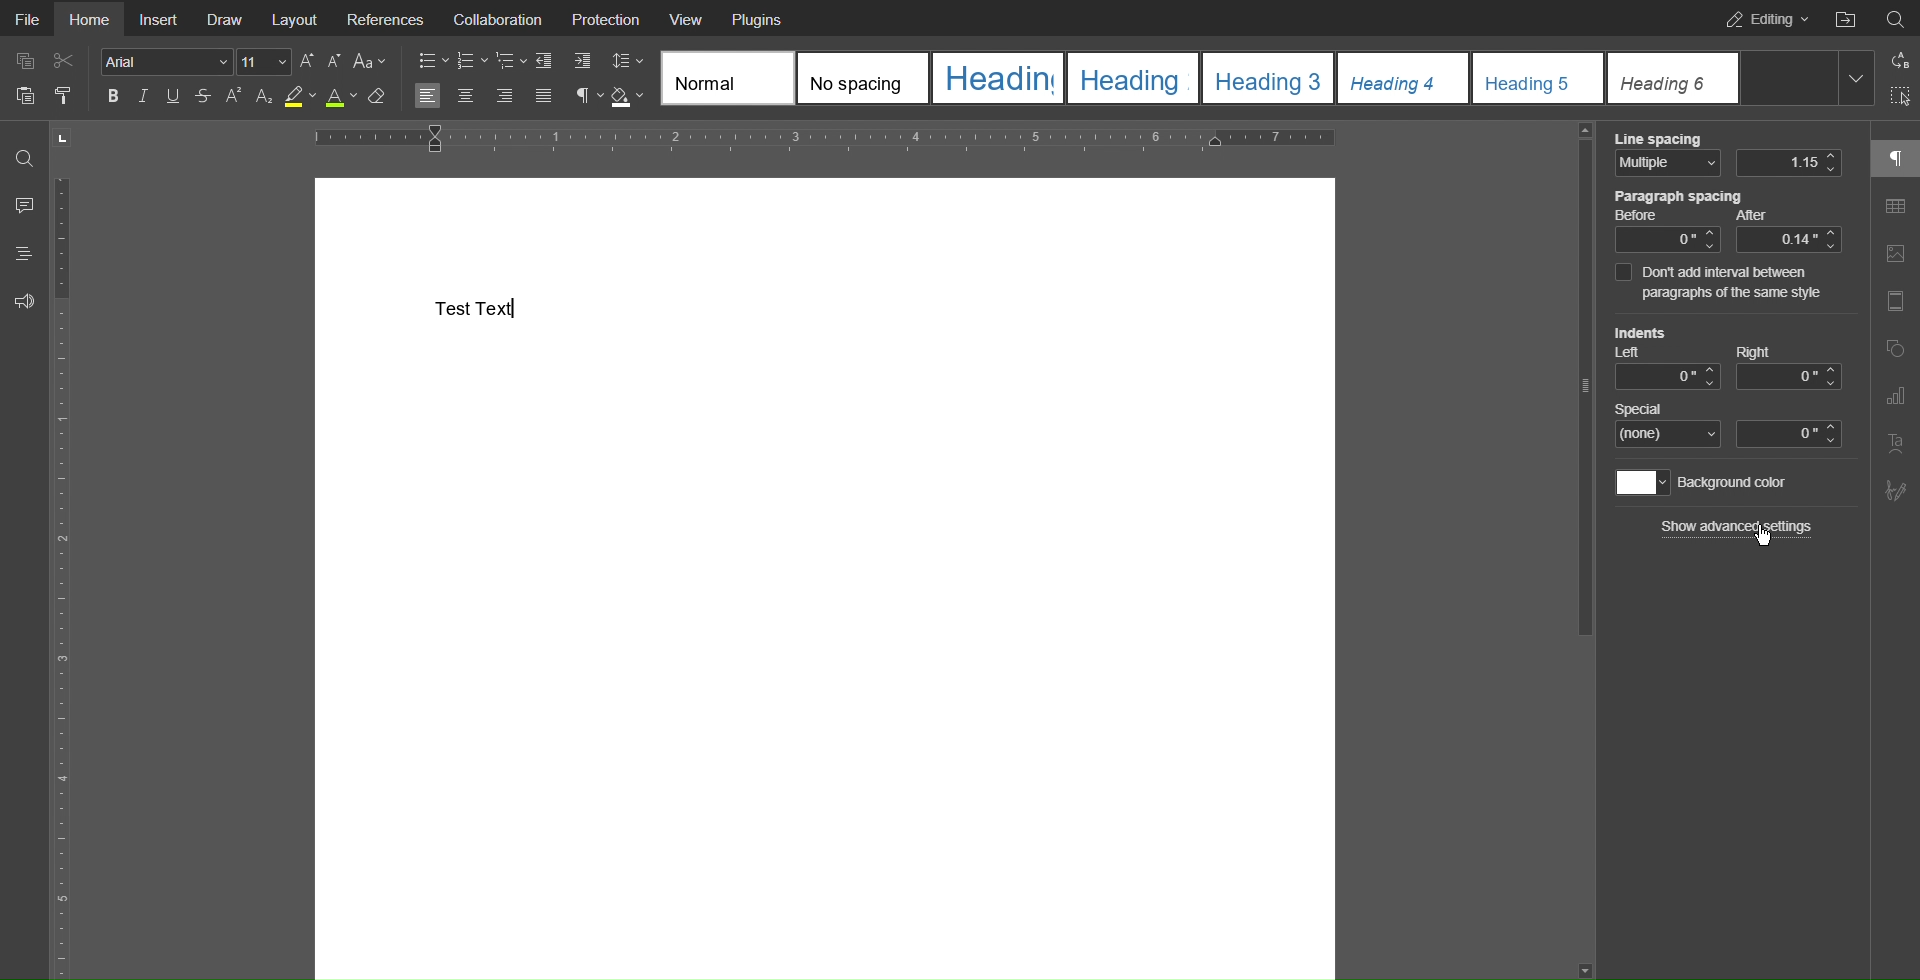 The width and height of the screenshot is (1920, 980). What do you see at coordinates (201, 97) in the screenshot?
I see `Strikethrough` at bounding box center [201, 97].